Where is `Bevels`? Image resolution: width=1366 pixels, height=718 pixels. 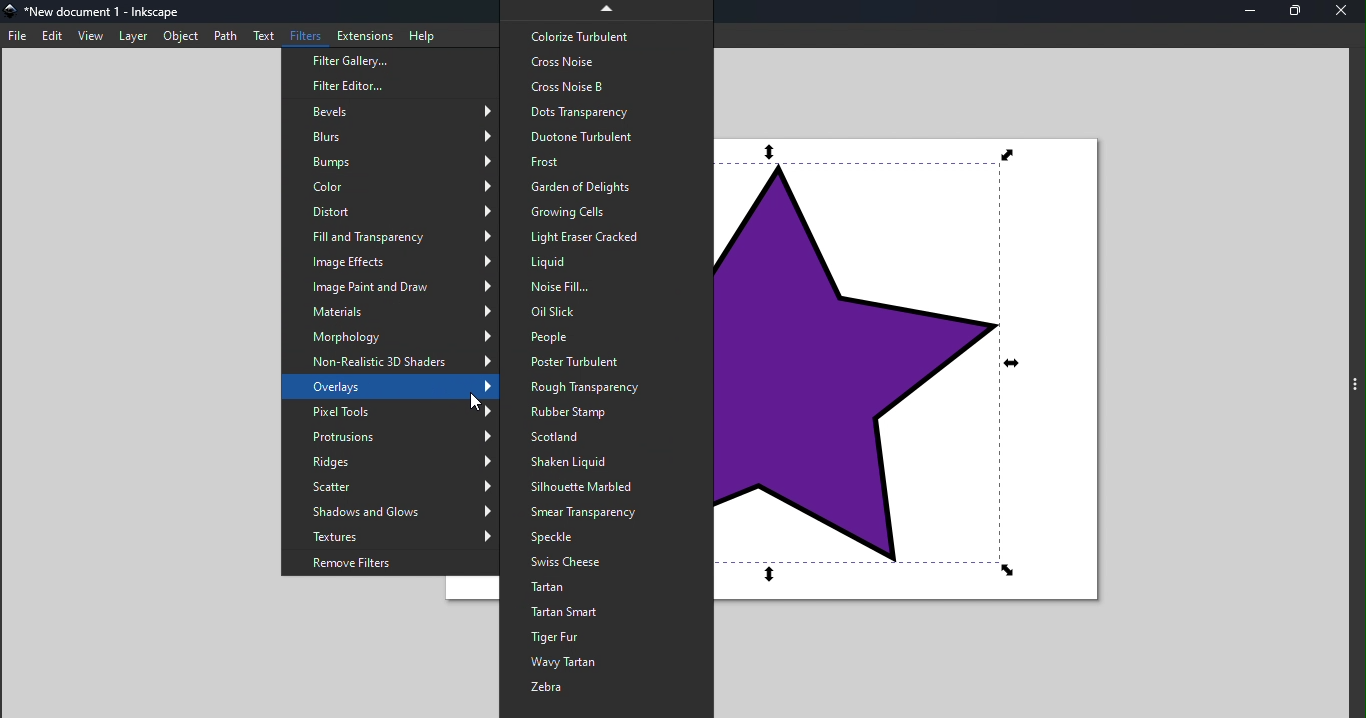
Bevels is located at coordinates (394, 111).